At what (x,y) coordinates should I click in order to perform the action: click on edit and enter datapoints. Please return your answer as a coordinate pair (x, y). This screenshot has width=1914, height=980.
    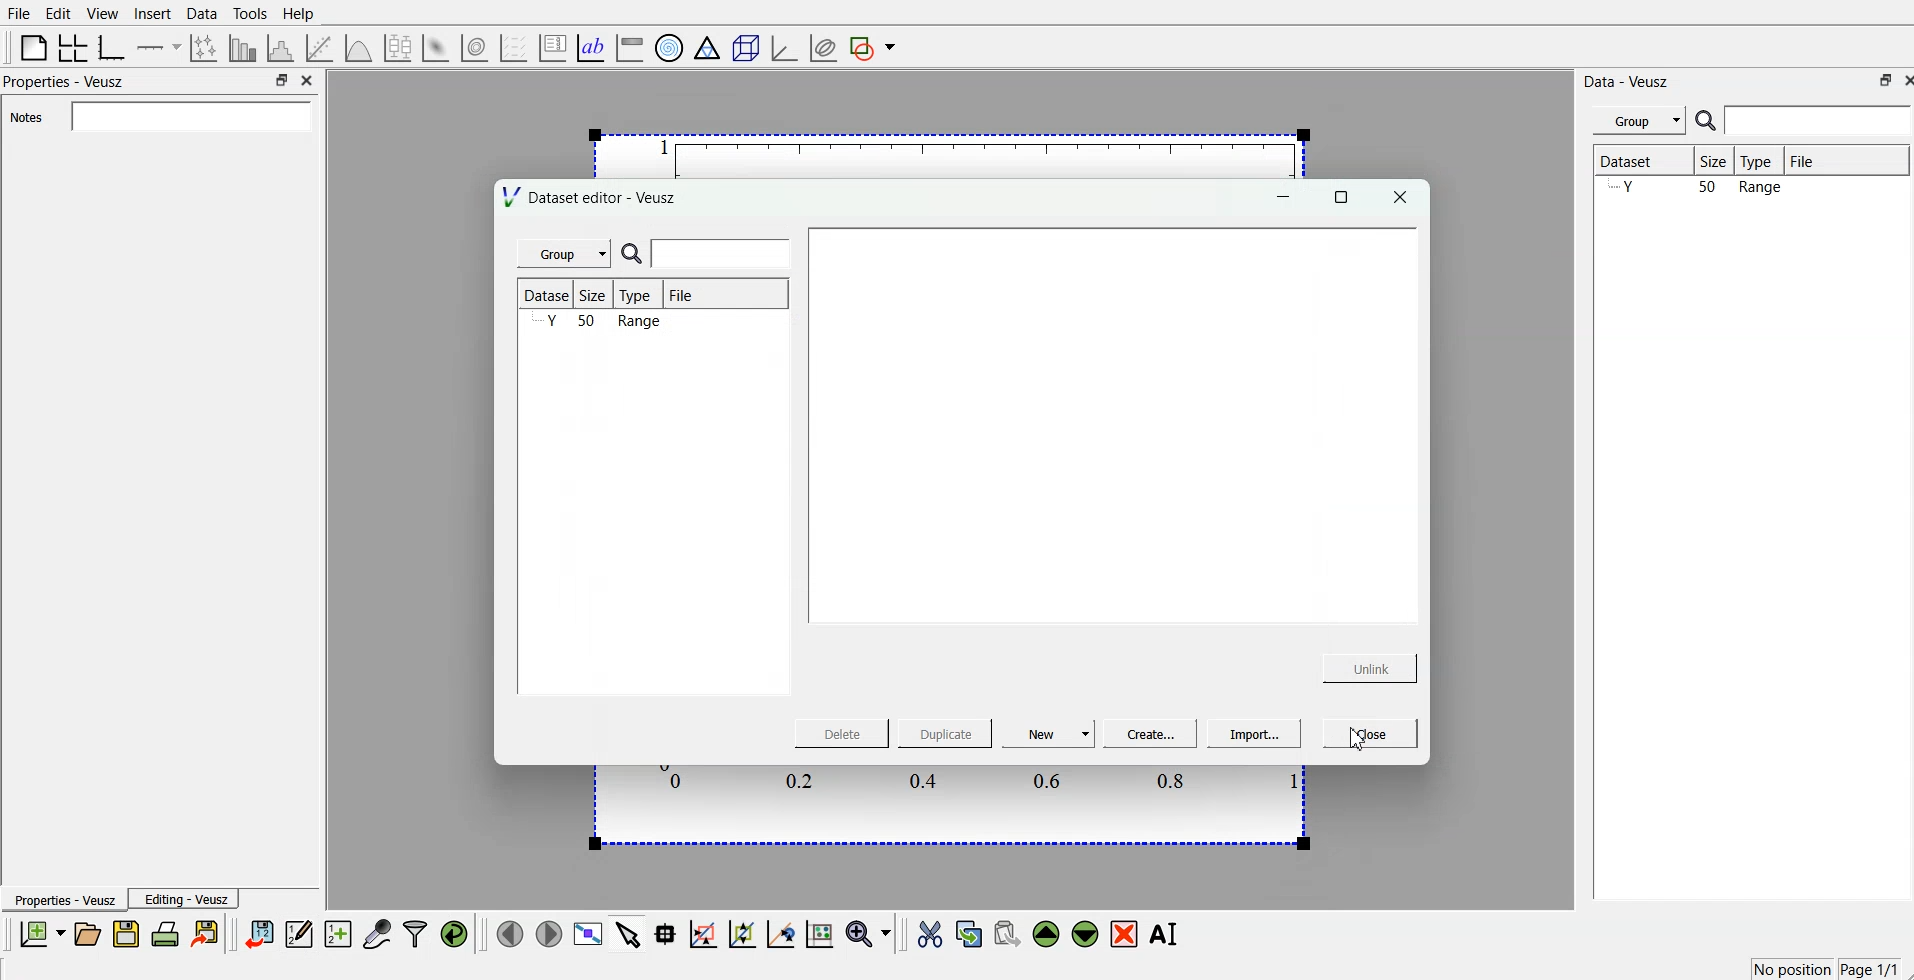
    Looking at the image, I should click on (300, 935).